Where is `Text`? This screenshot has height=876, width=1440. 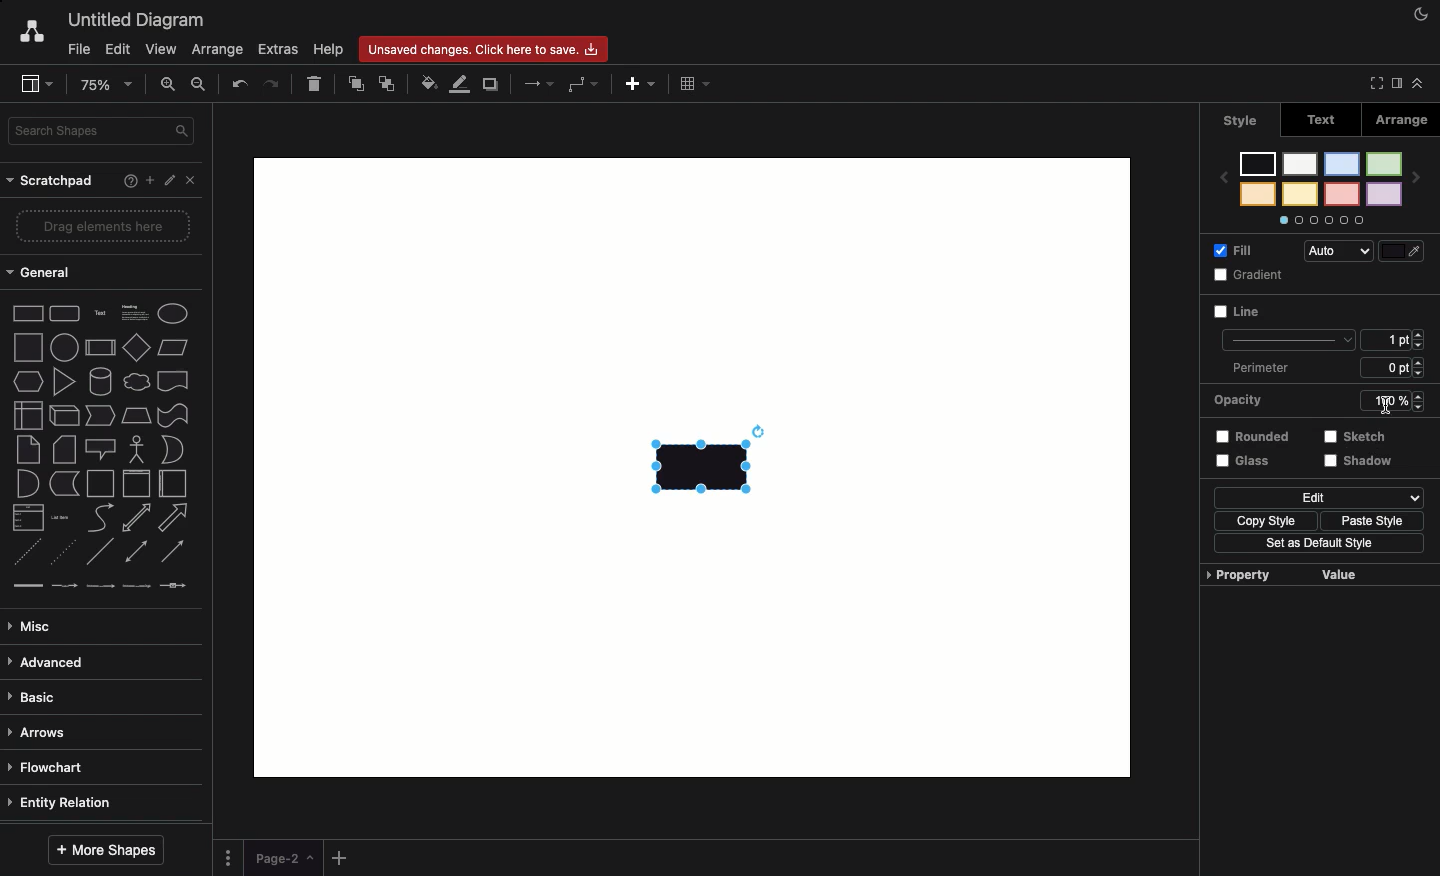 Text is located at coordinates (101, 314).